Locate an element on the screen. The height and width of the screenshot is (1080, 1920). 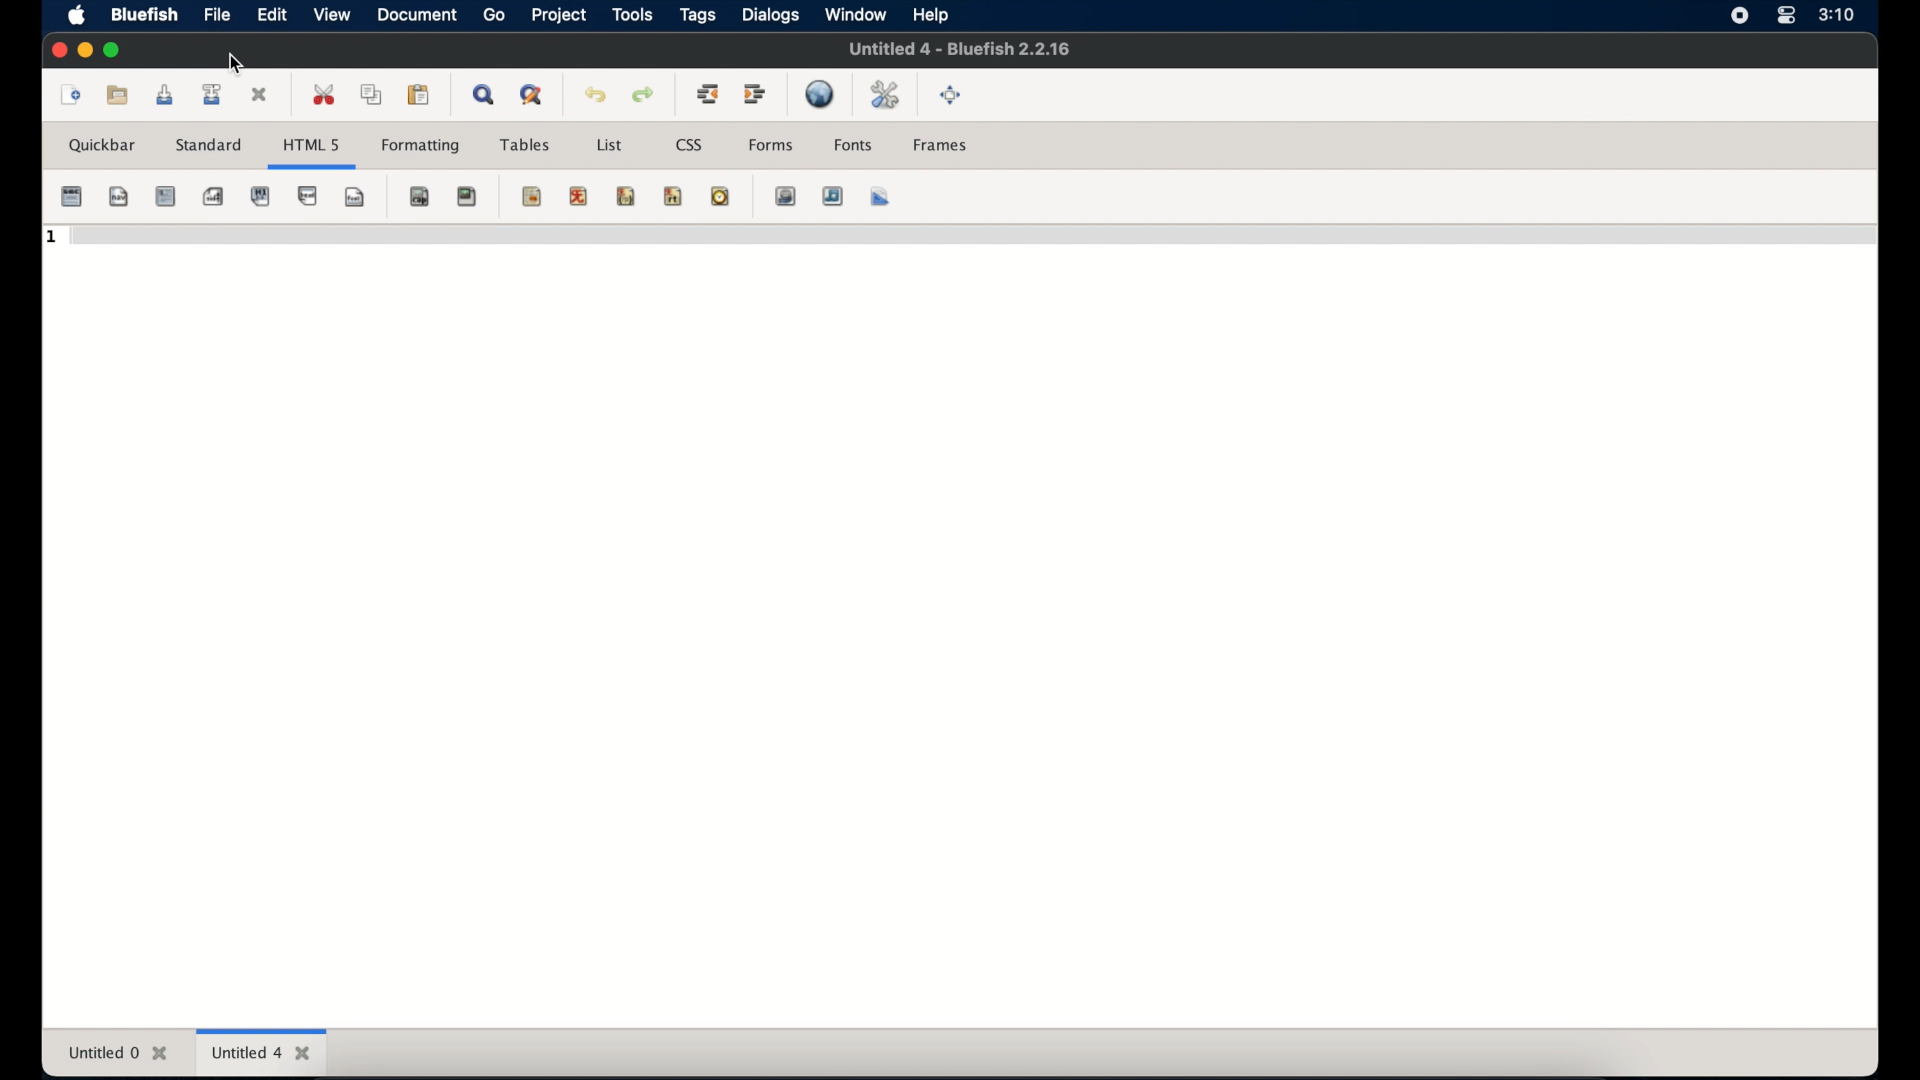
horizontal rule is located at coordinates (531, 196).